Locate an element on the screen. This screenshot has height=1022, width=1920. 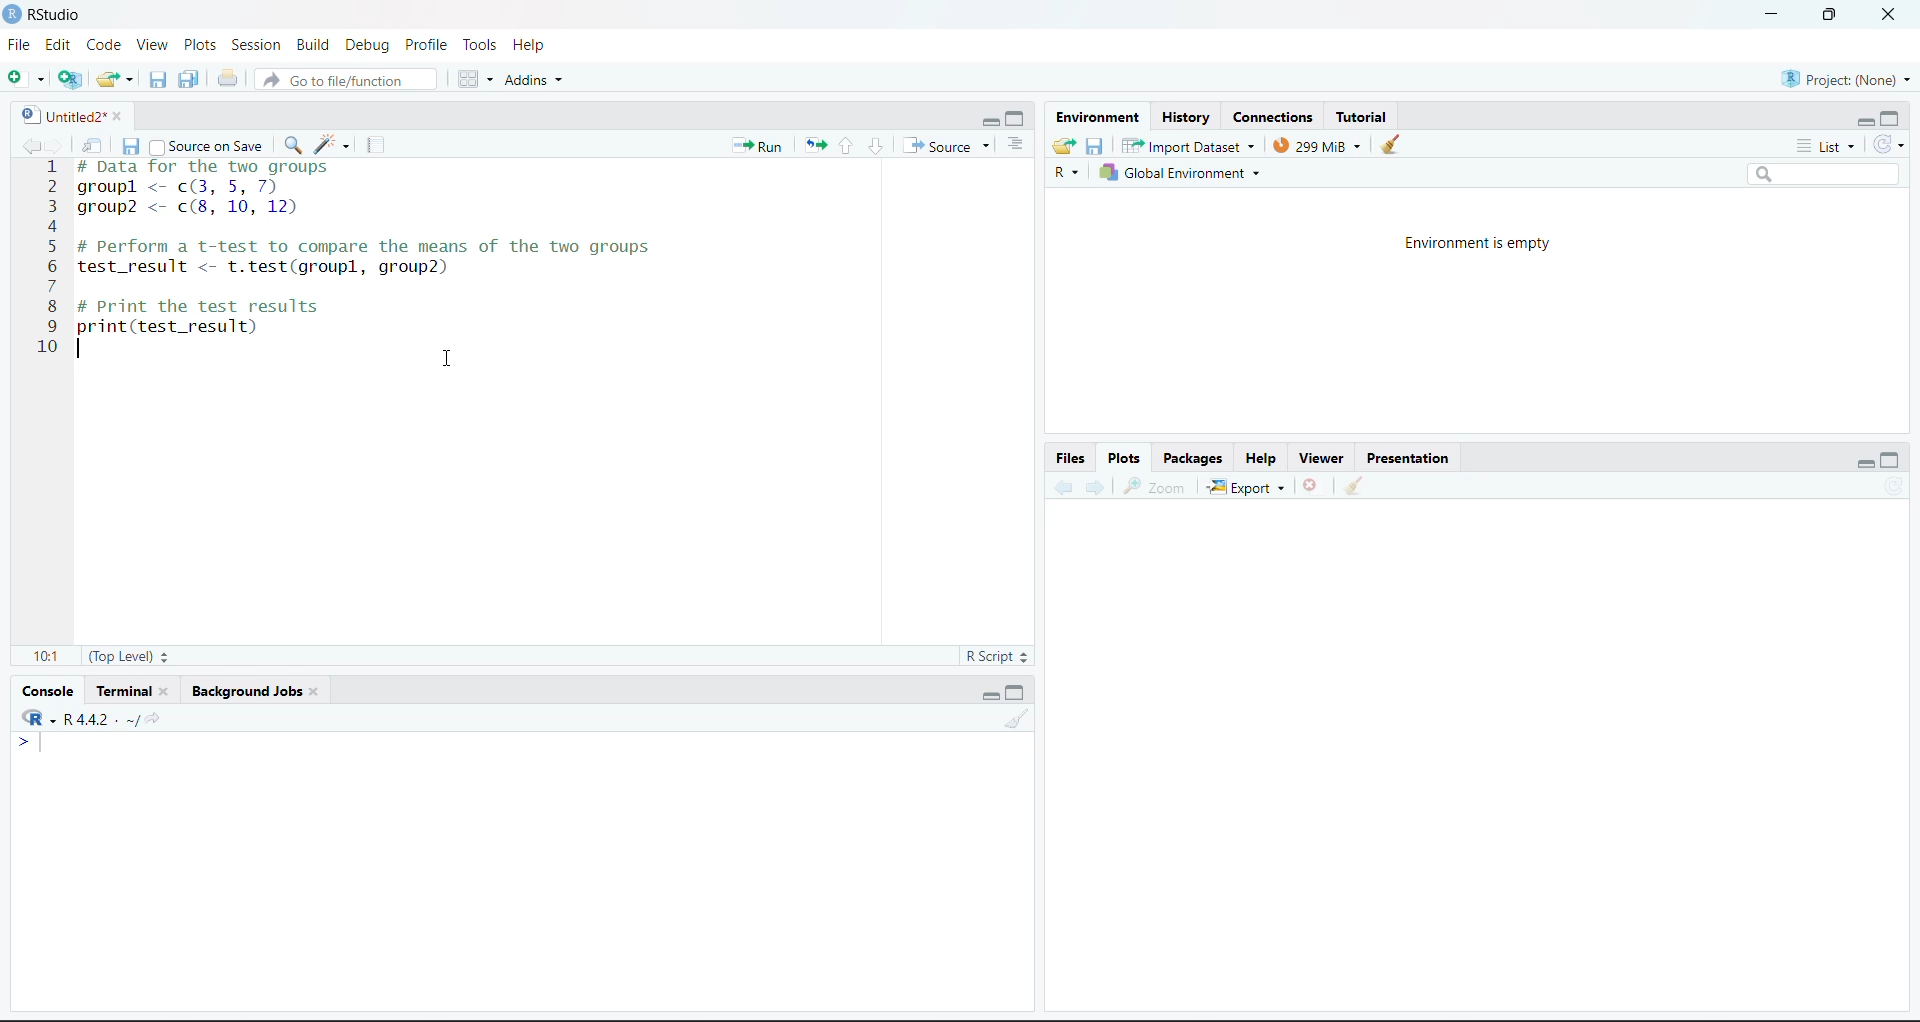
Tutorial is located at coordinates (1362, 114).